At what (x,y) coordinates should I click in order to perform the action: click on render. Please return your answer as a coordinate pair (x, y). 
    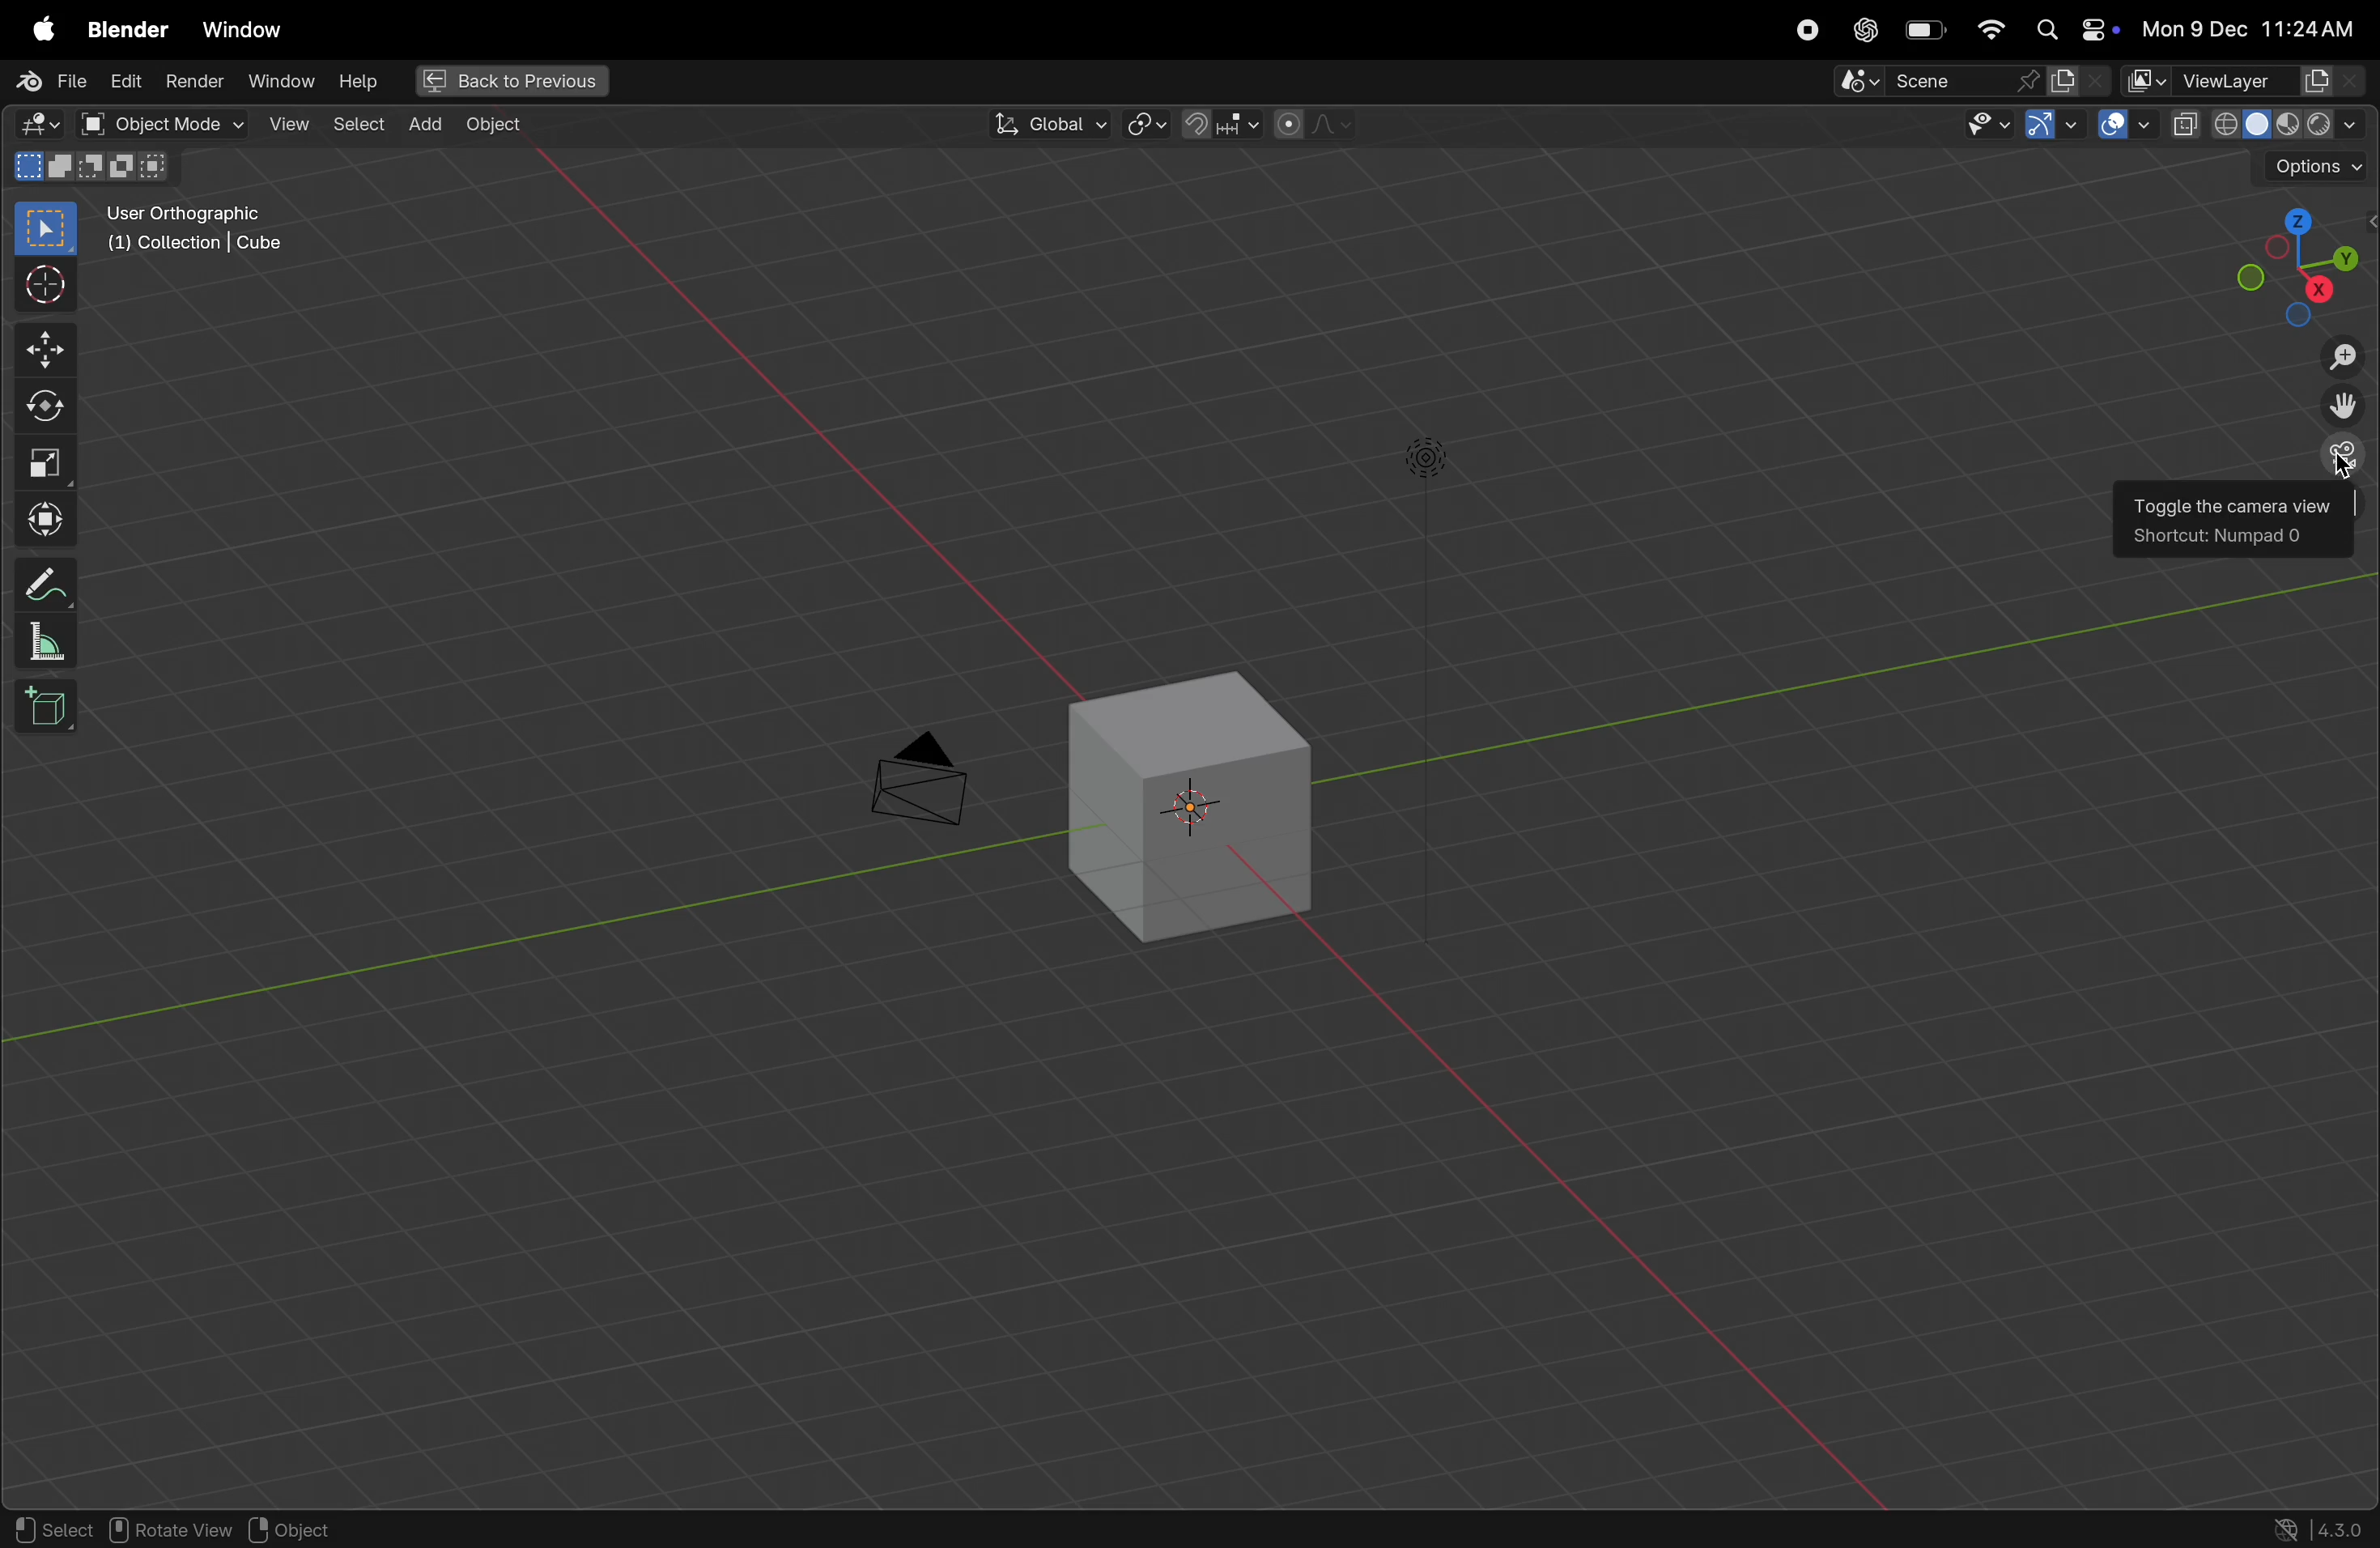
    Looking at the image, I should click on (191, 81).